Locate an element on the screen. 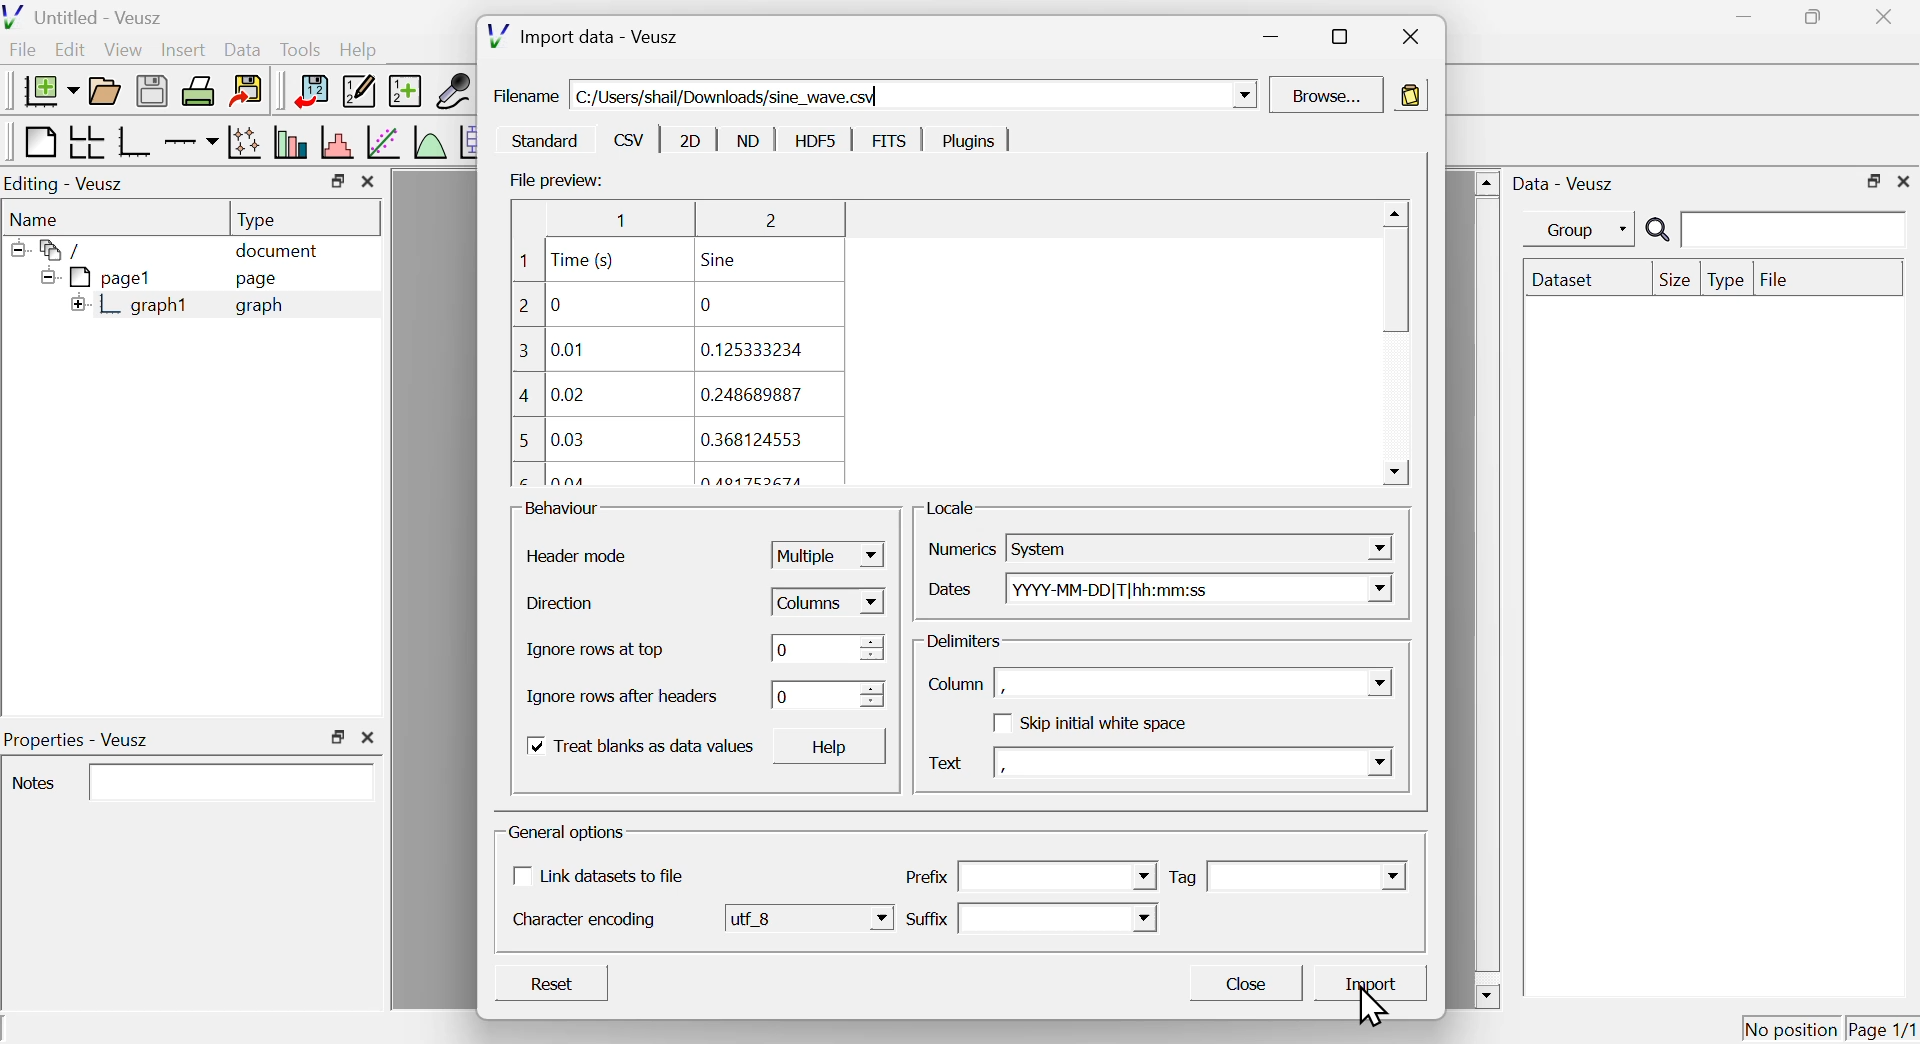 This screenshot has height=1044, width=1920. 0 is located at coordinates (709, 304).